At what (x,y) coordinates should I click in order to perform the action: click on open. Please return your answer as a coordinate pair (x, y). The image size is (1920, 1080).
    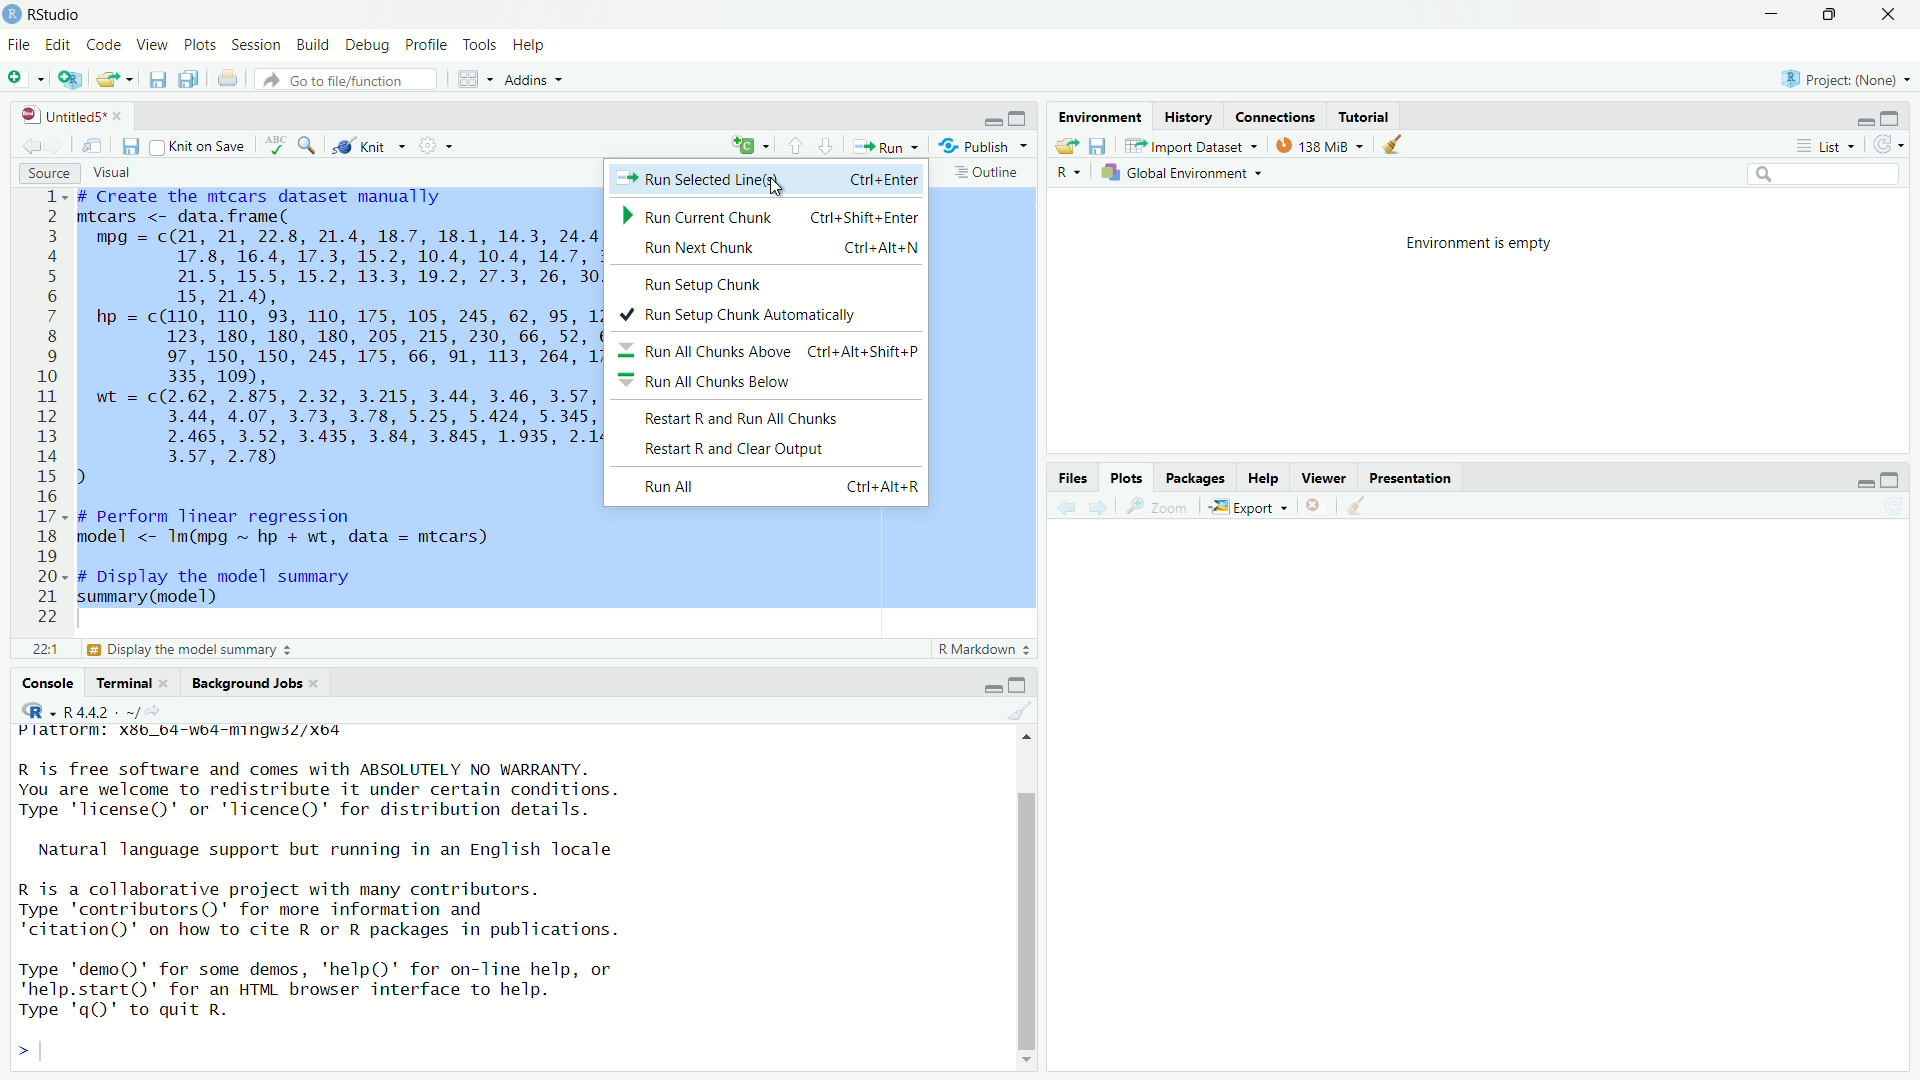
    Looking at the image, I should click on (1066, 147).